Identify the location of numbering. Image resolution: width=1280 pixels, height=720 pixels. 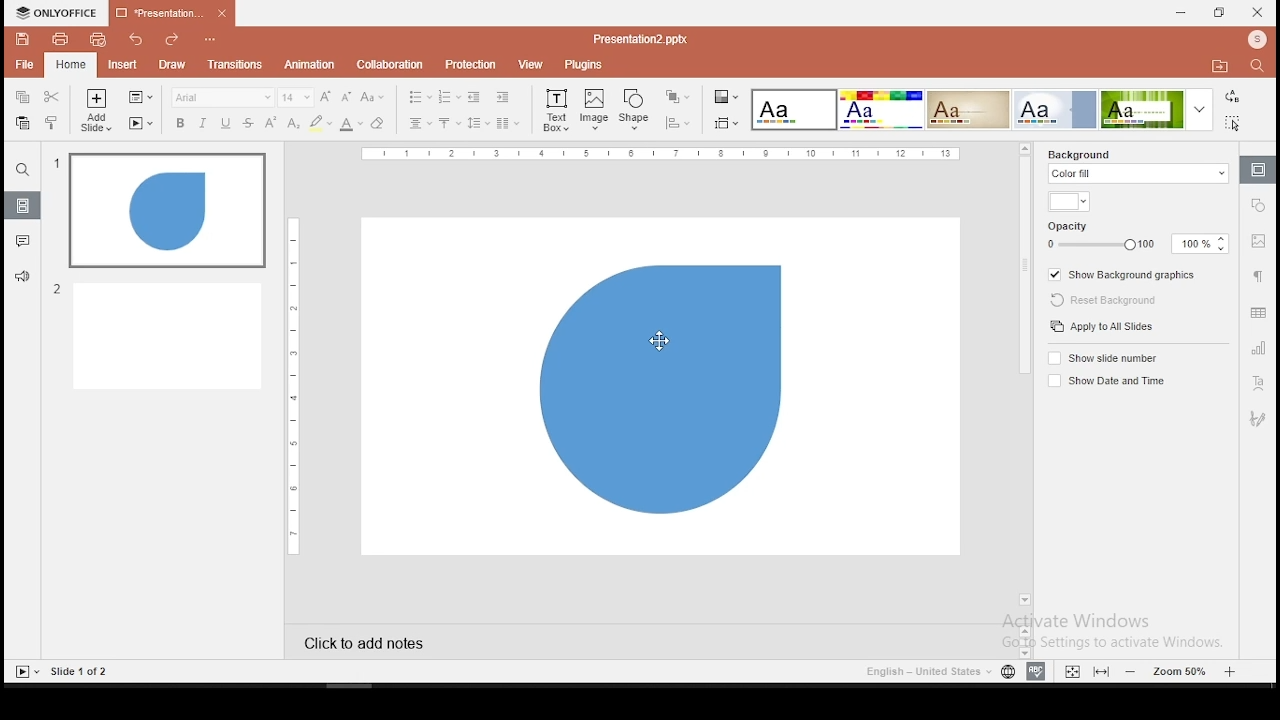
(449, 96).